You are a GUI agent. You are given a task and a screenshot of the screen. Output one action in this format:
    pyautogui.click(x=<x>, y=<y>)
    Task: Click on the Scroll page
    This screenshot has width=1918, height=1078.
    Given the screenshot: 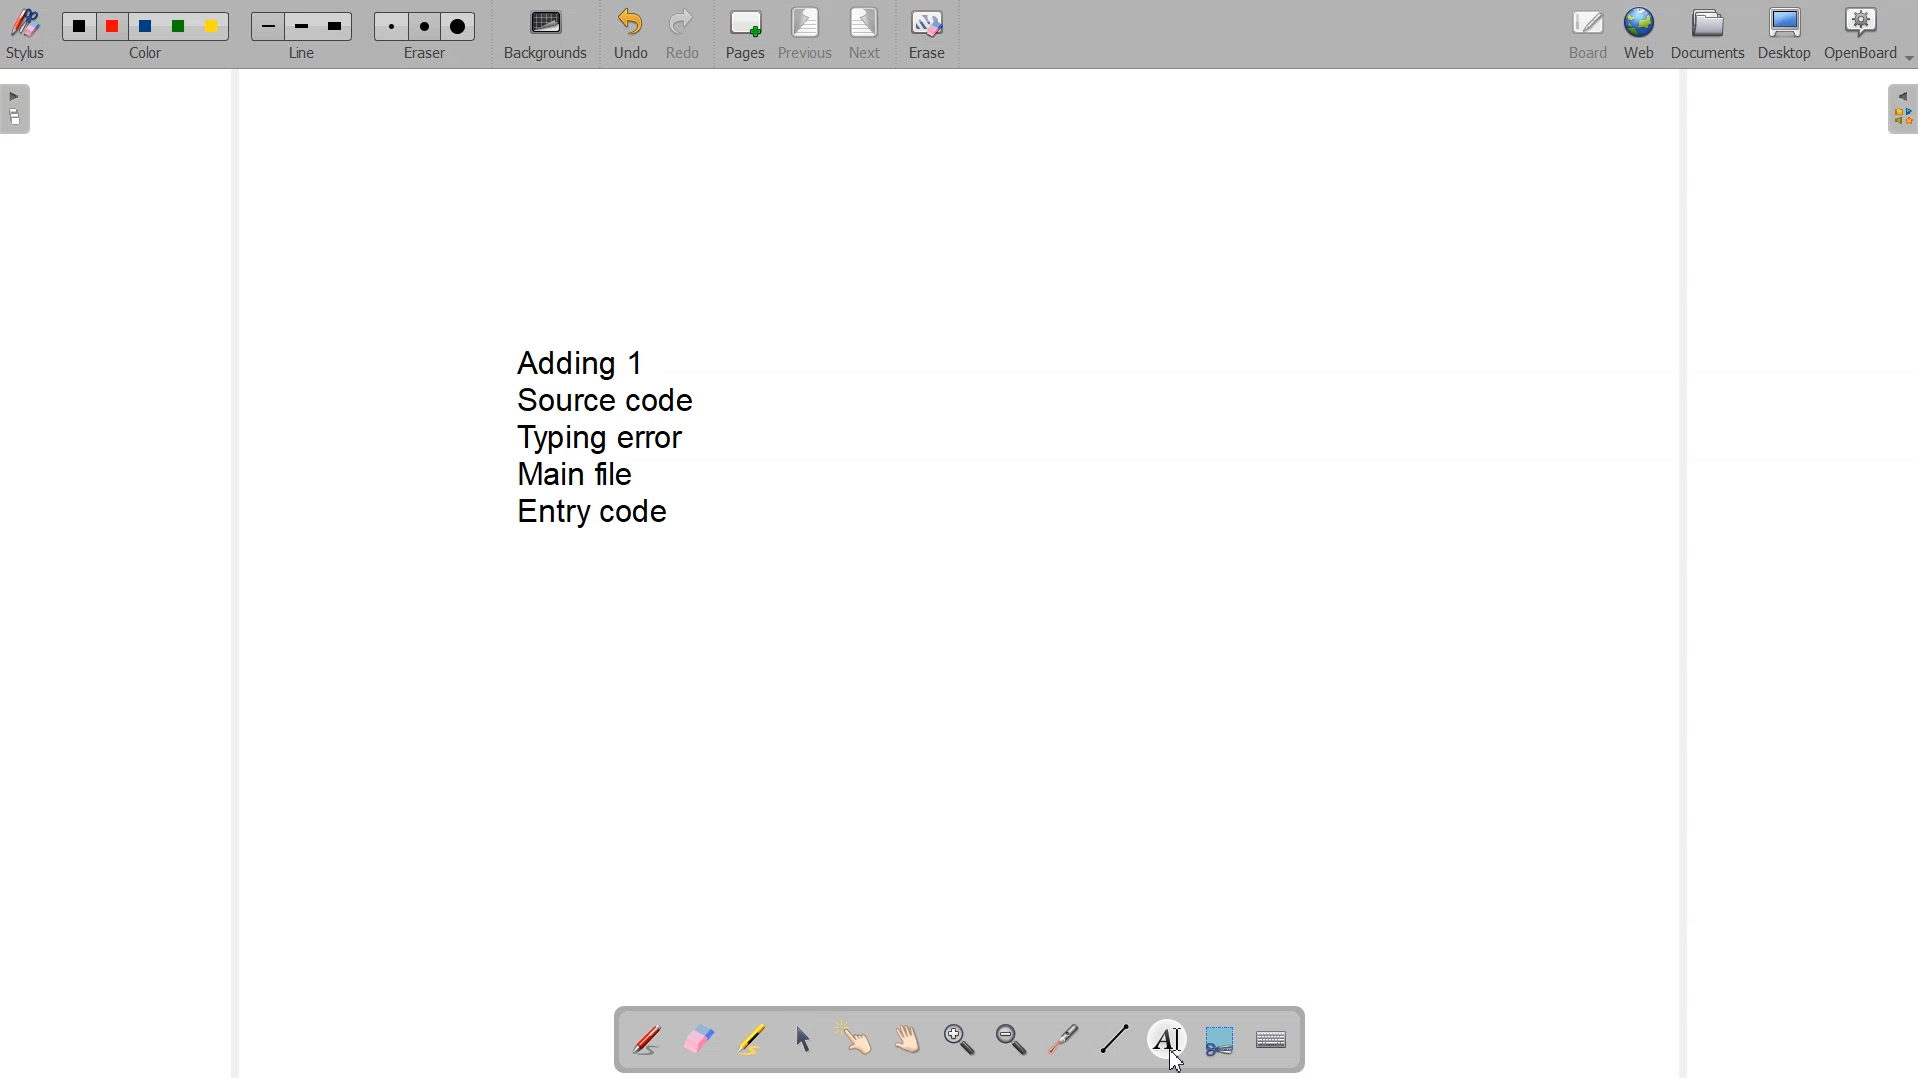 What is the action you would take?
    pyautogui.click(x=907, y=1041)
    